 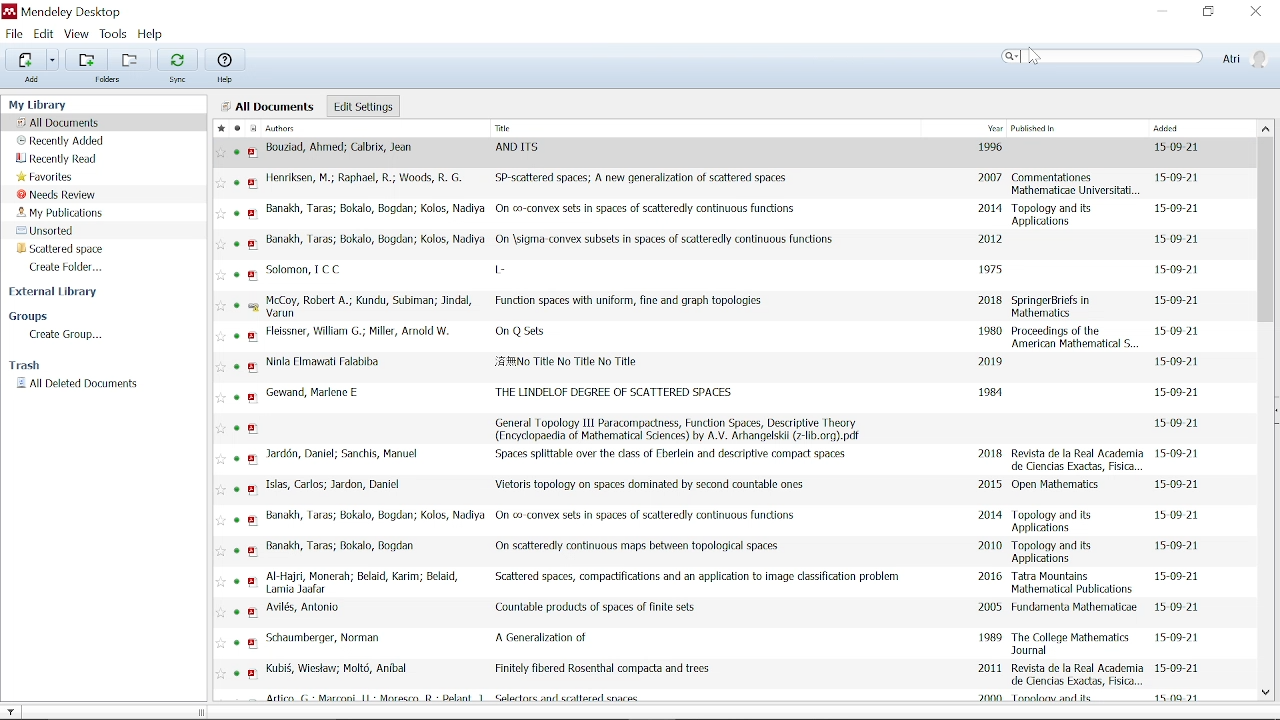 What do you see at coordinates (221, 275) in the screenshot?
I see `Add to favorite` at bounding box center [221, 275].